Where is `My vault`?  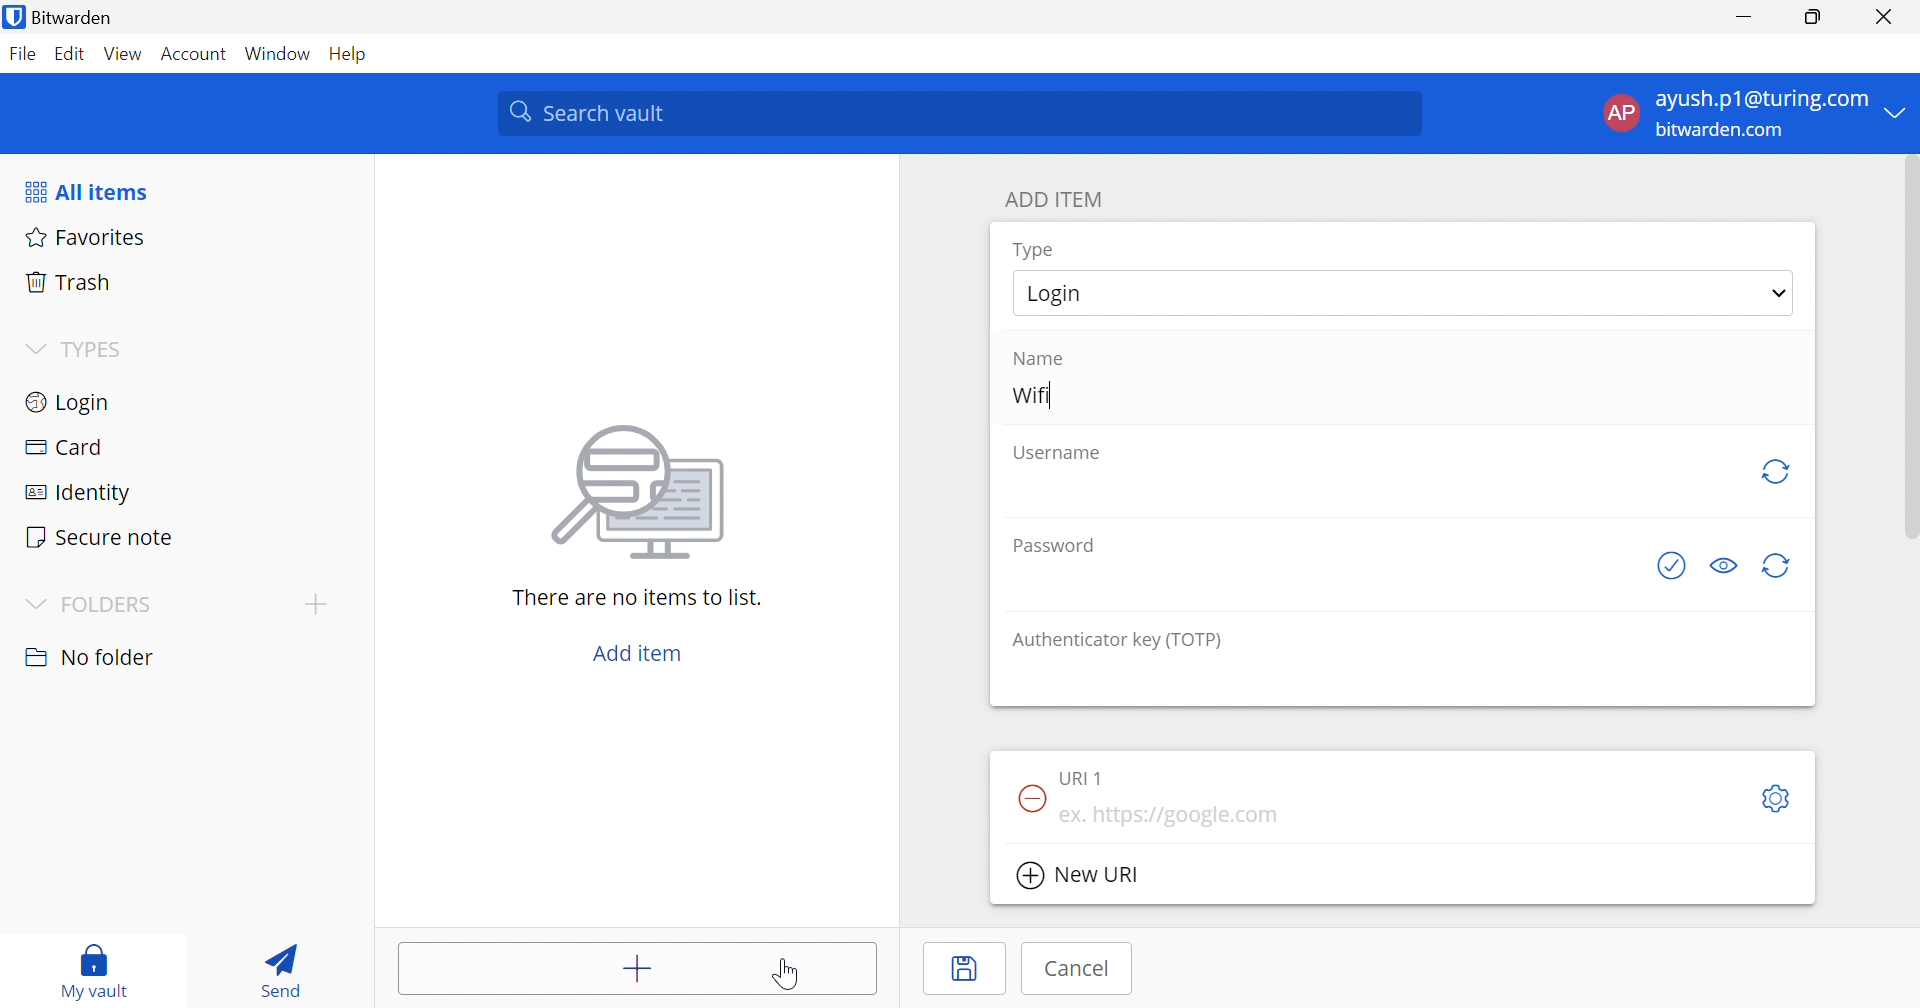 My vault is located at coordinates (95, 961).